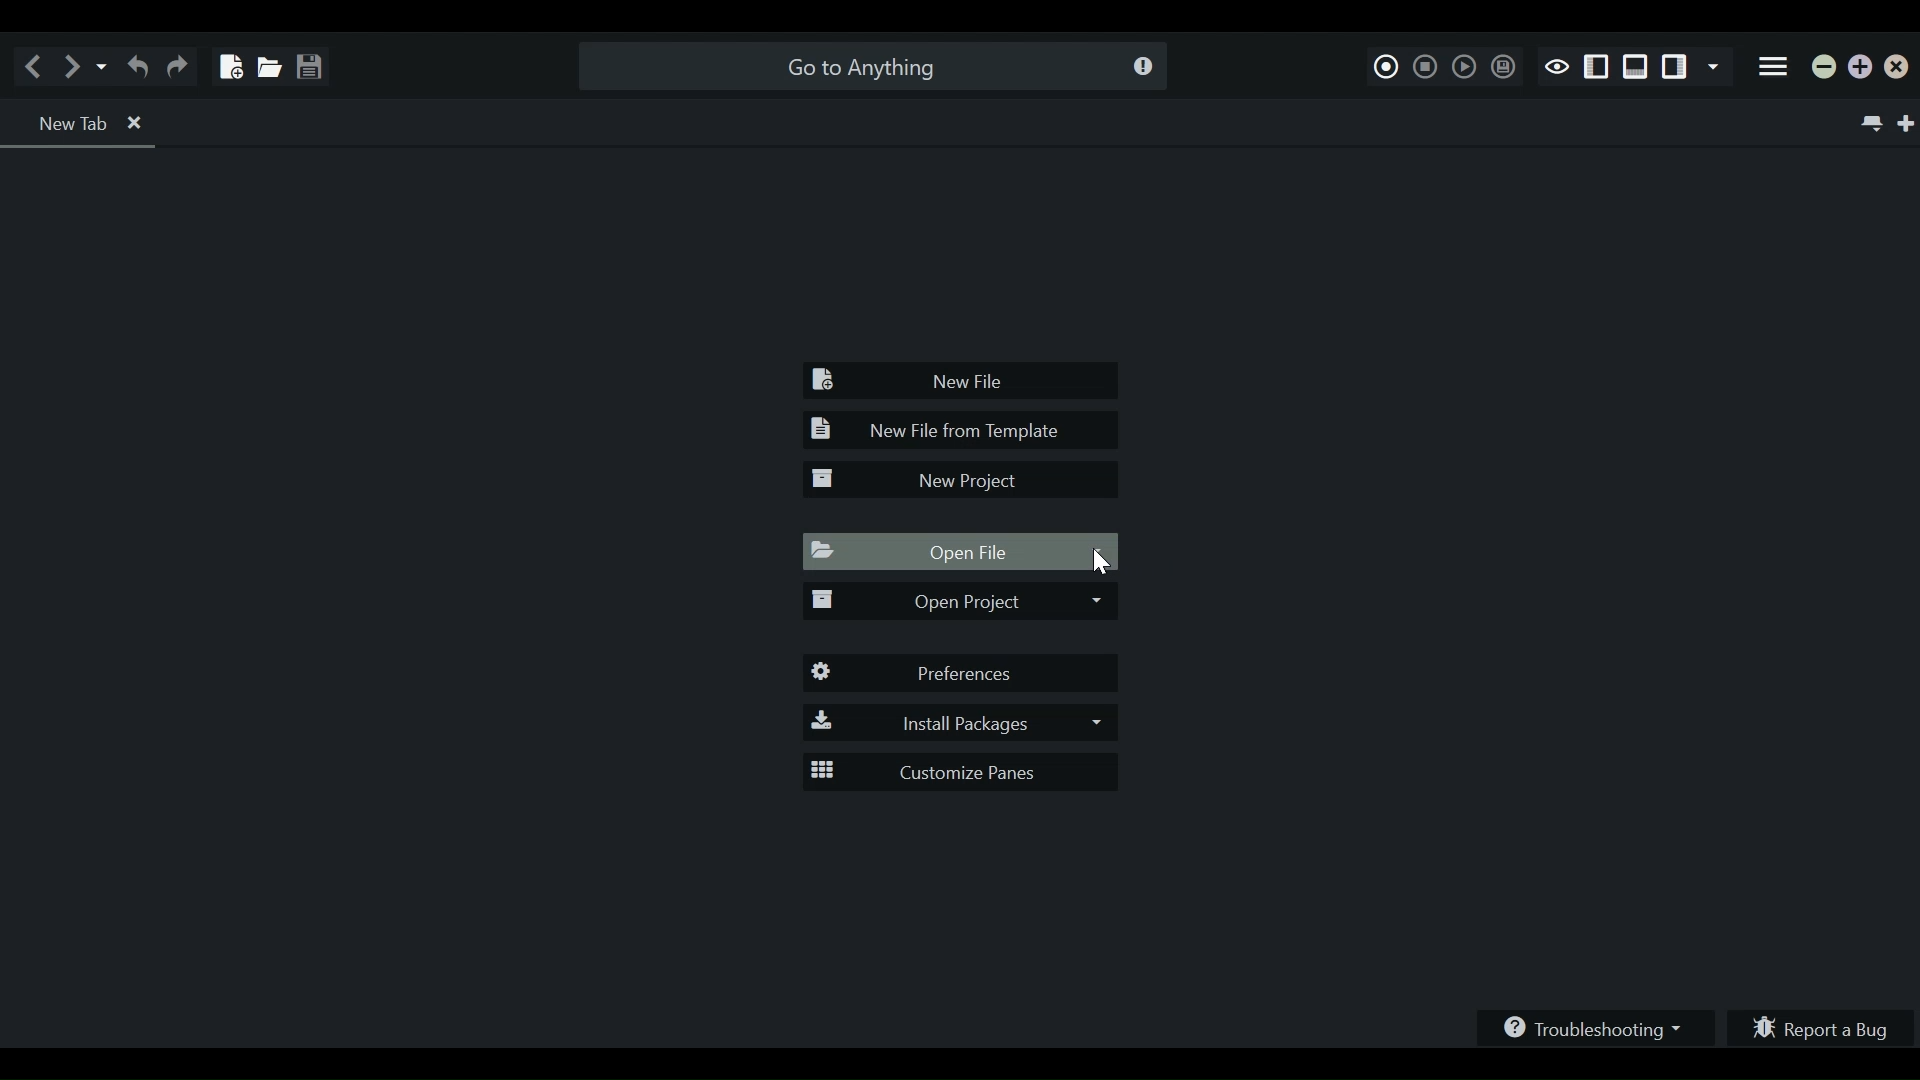  I want to click on Application menu, so click(1774, 69).